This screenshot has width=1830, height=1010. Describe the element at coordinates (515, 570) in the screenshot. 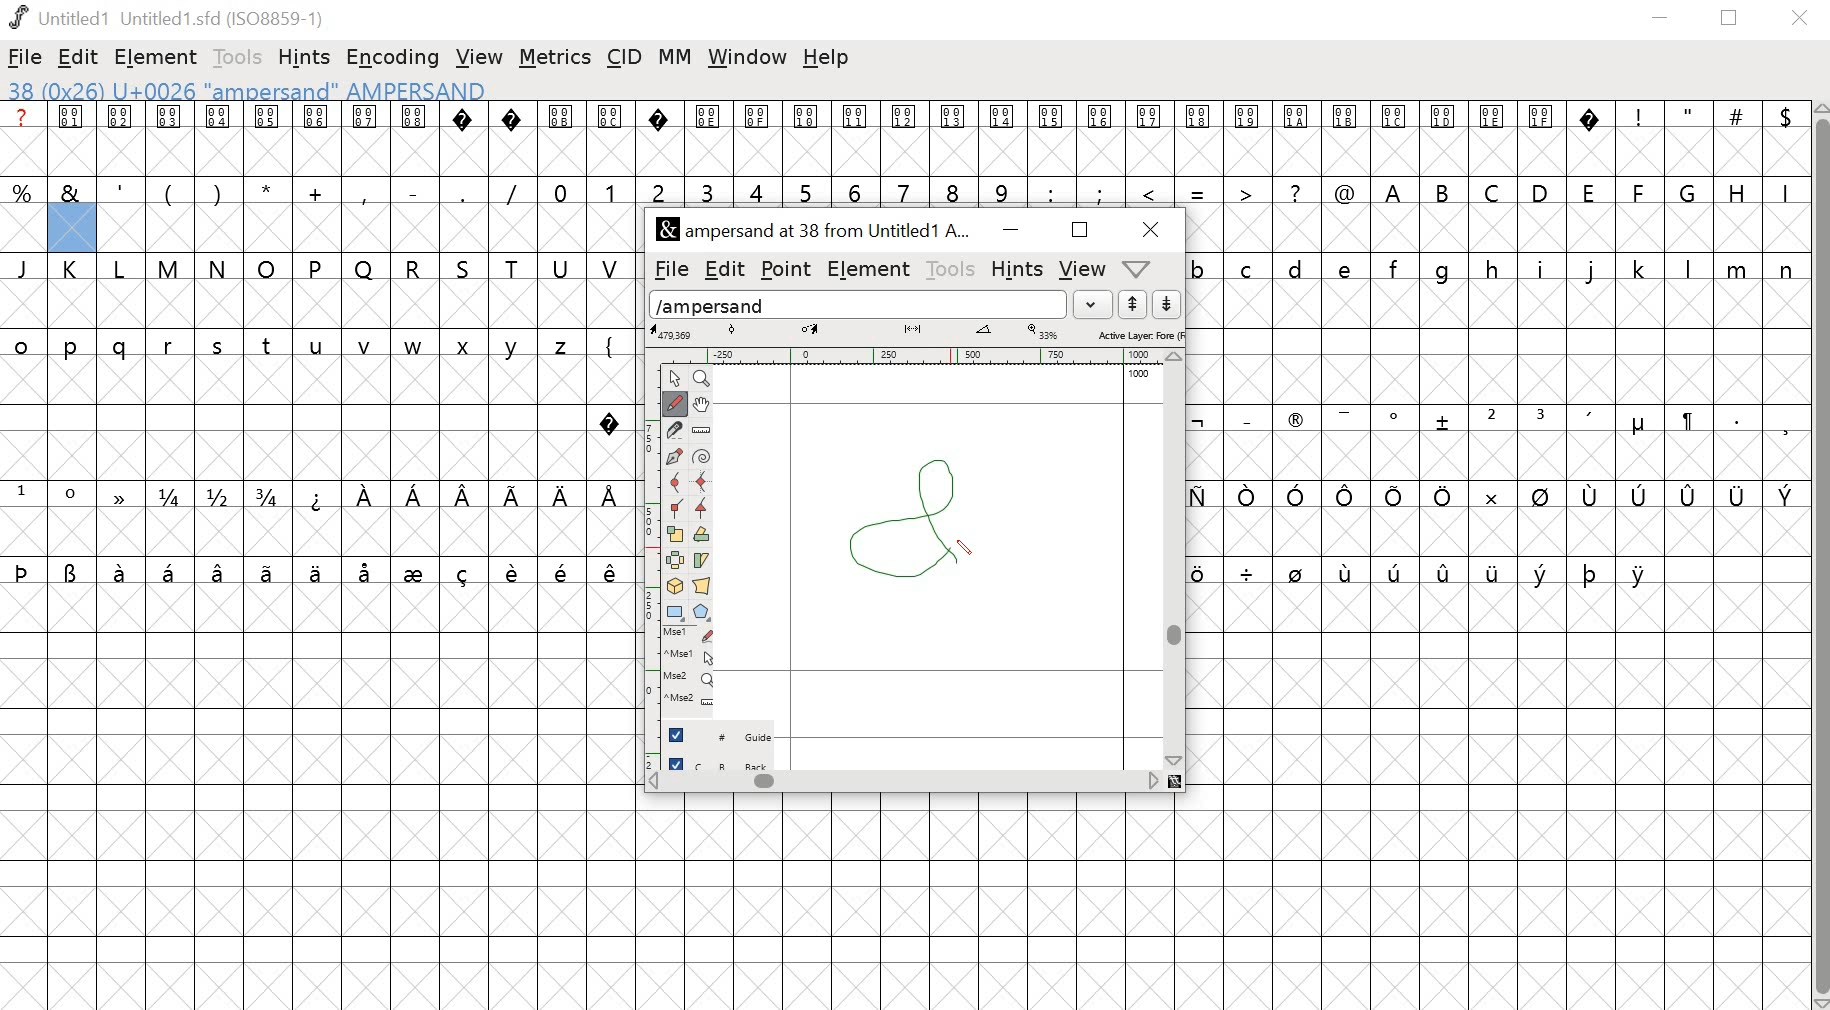

I see `symbol` at that location.